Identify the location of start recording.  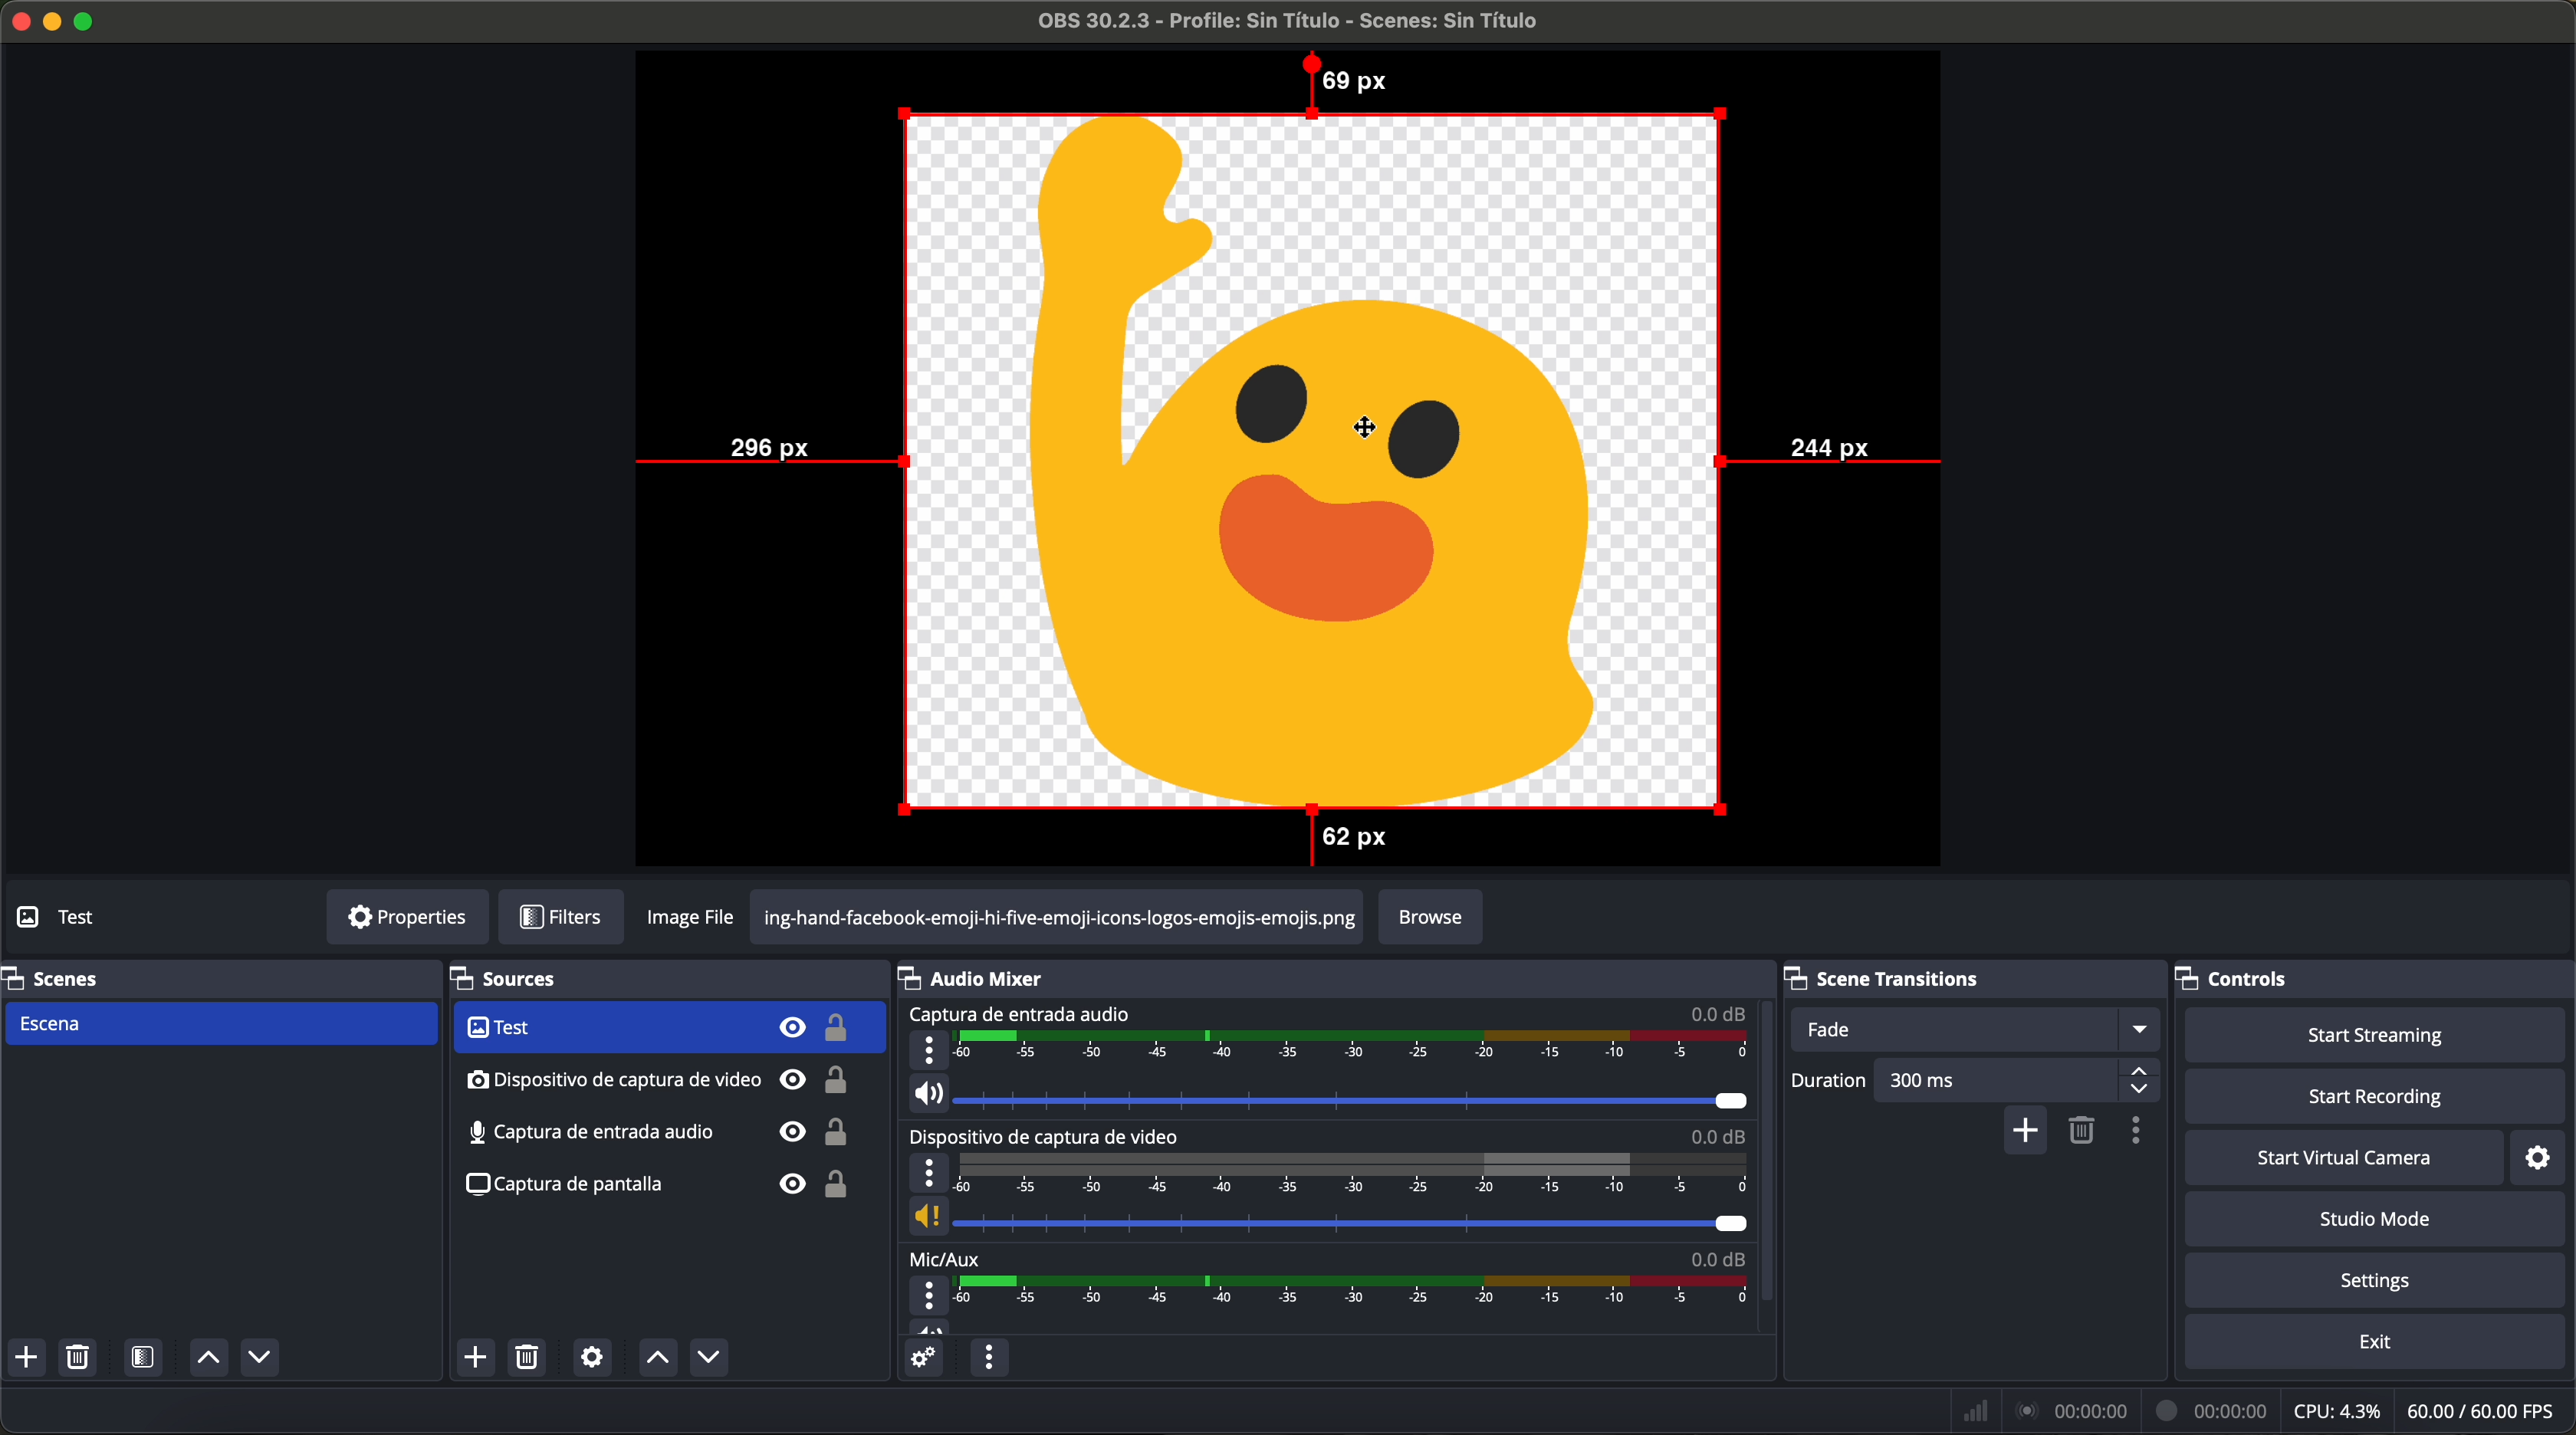
(2379, 1098).